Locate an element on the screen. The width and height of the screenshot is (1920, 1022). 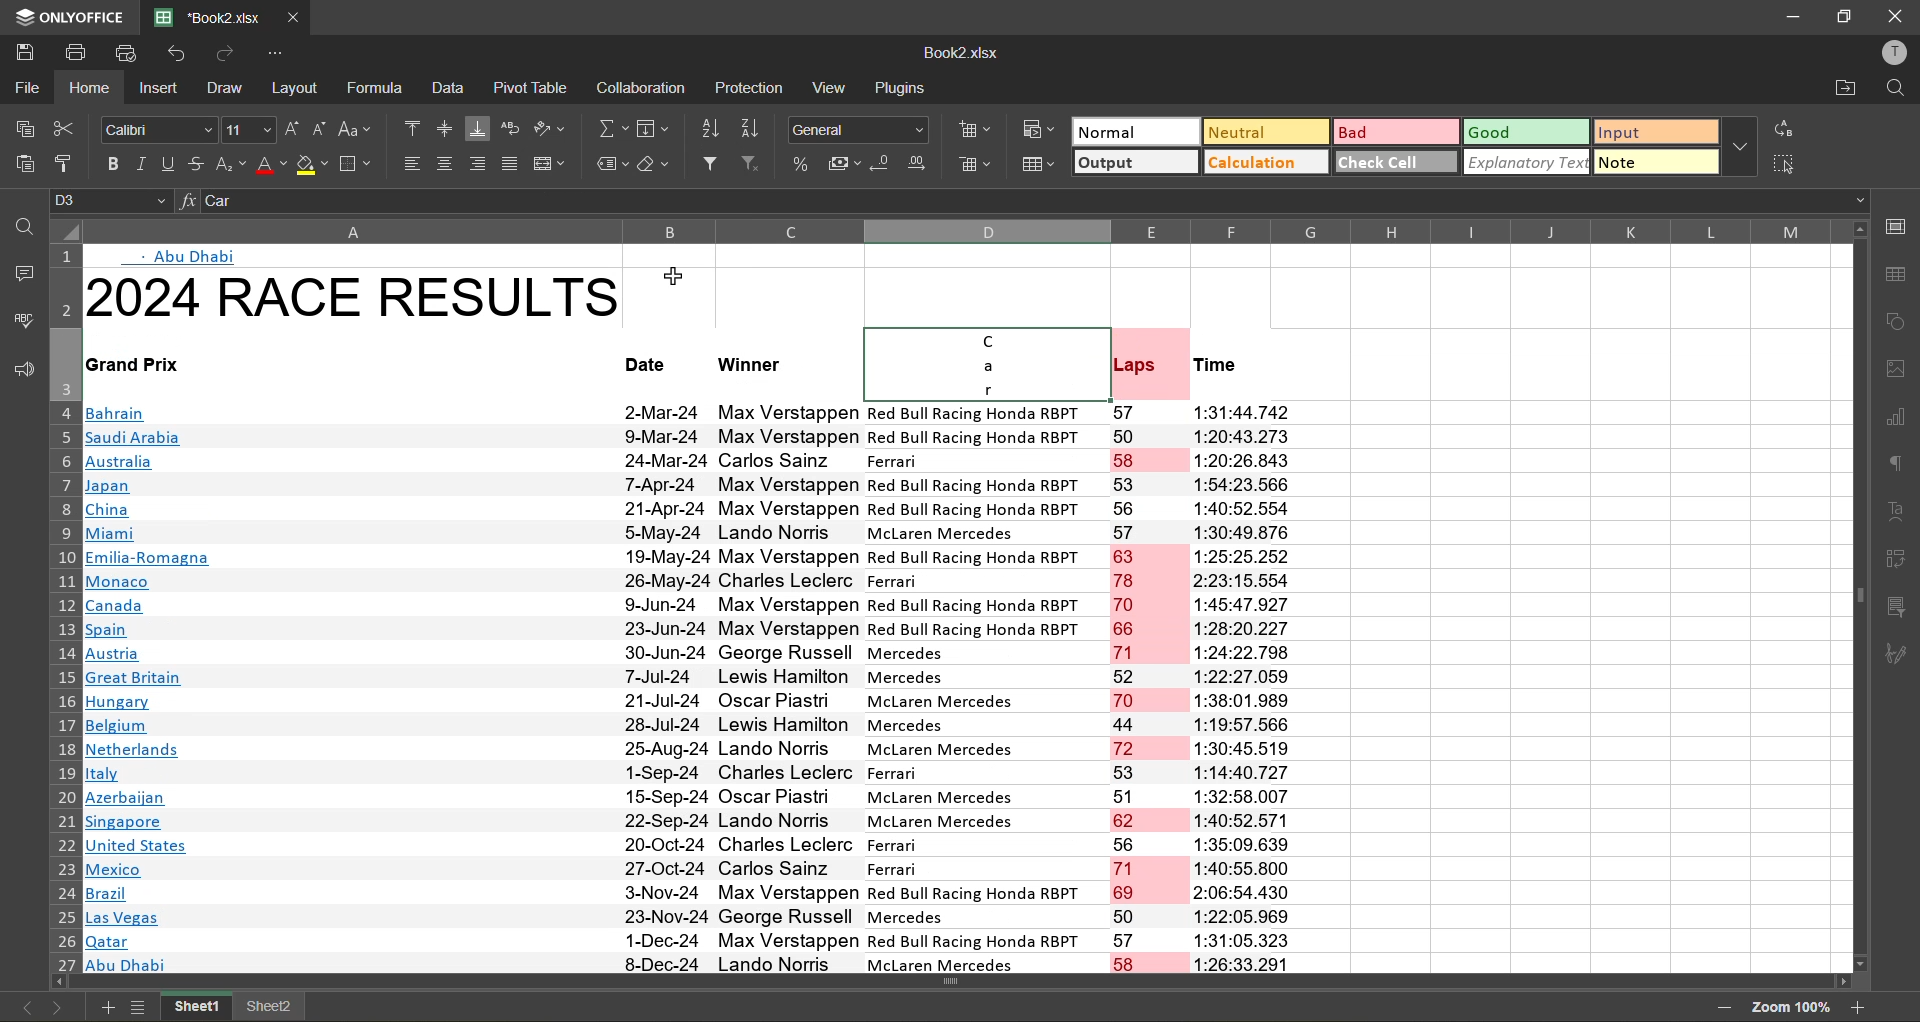
Dates is located at coordinates (644, 686).